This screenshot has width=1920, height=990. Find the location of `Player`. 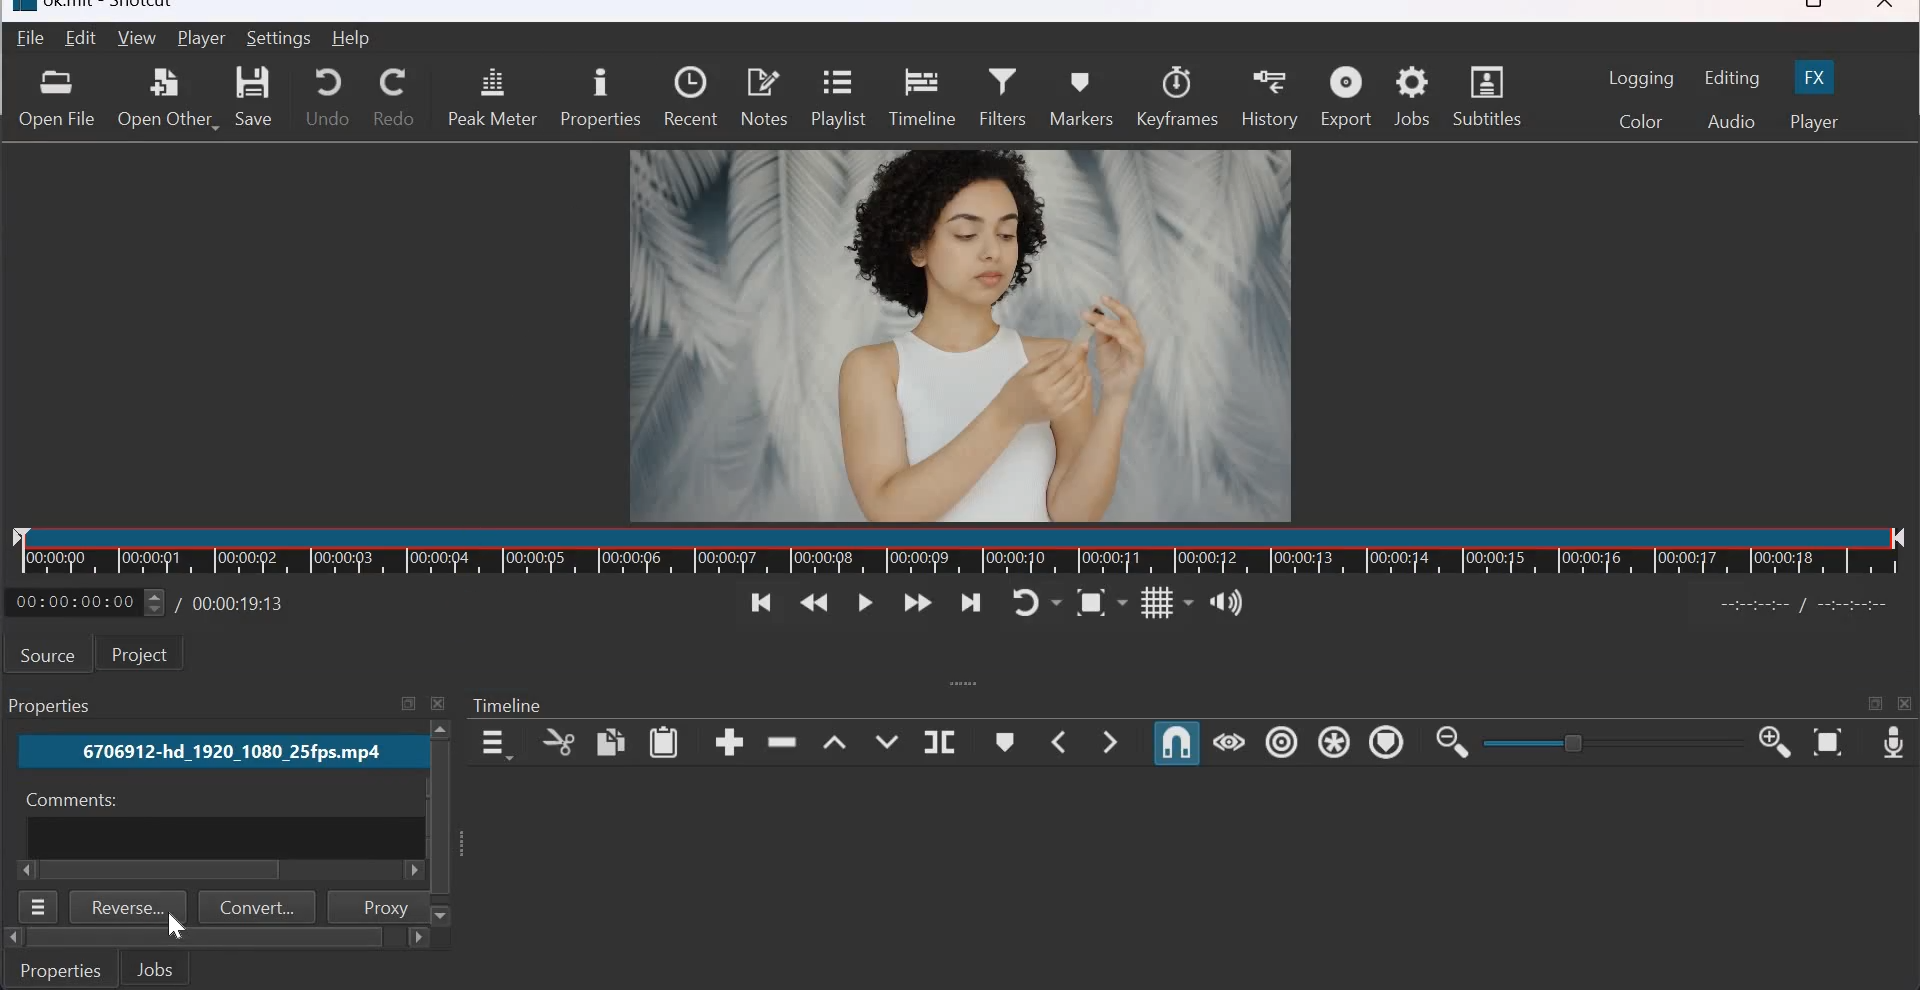

Player is located at coordinates (1814, 122).